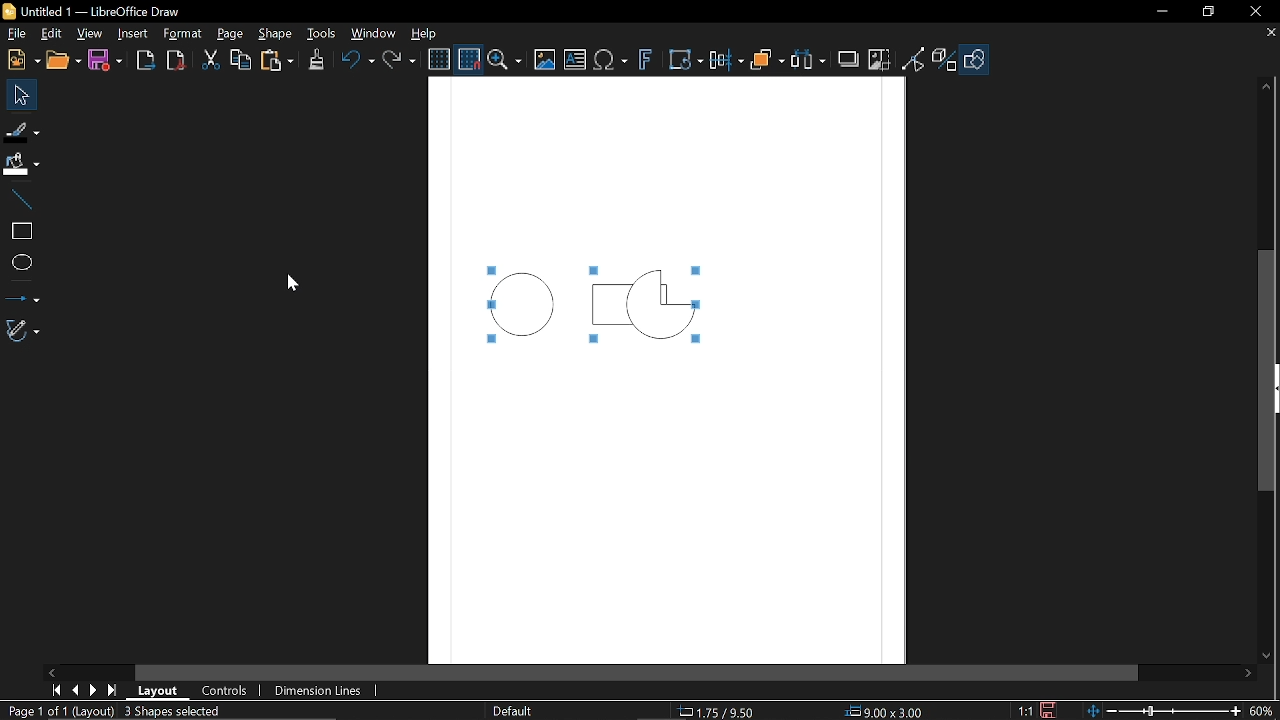 The width and height of the screenshot is (1280, 720). What do you see at coordinates (544, 60) in the screenshot?
I see `Insert image` at bounding box center [544, 60].